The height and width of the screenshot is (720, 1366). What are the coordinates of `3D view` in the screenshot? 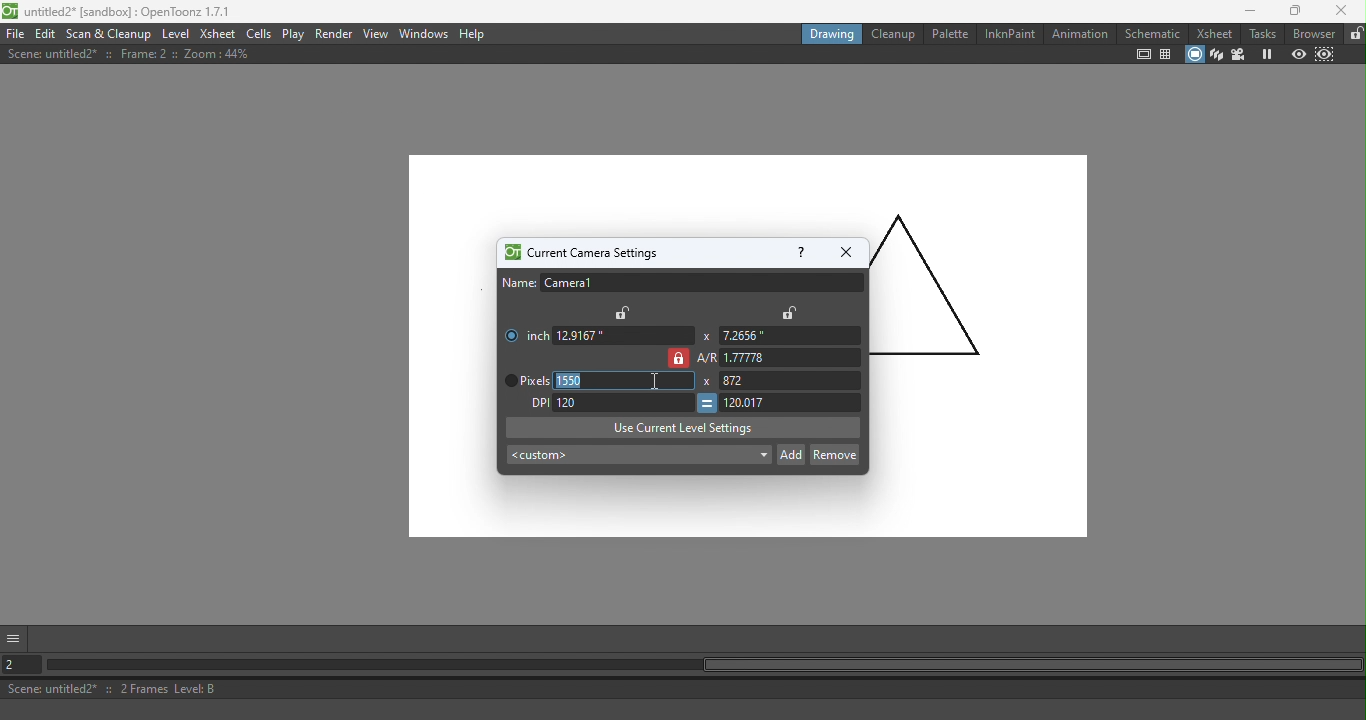 It's located at (1216, 55).